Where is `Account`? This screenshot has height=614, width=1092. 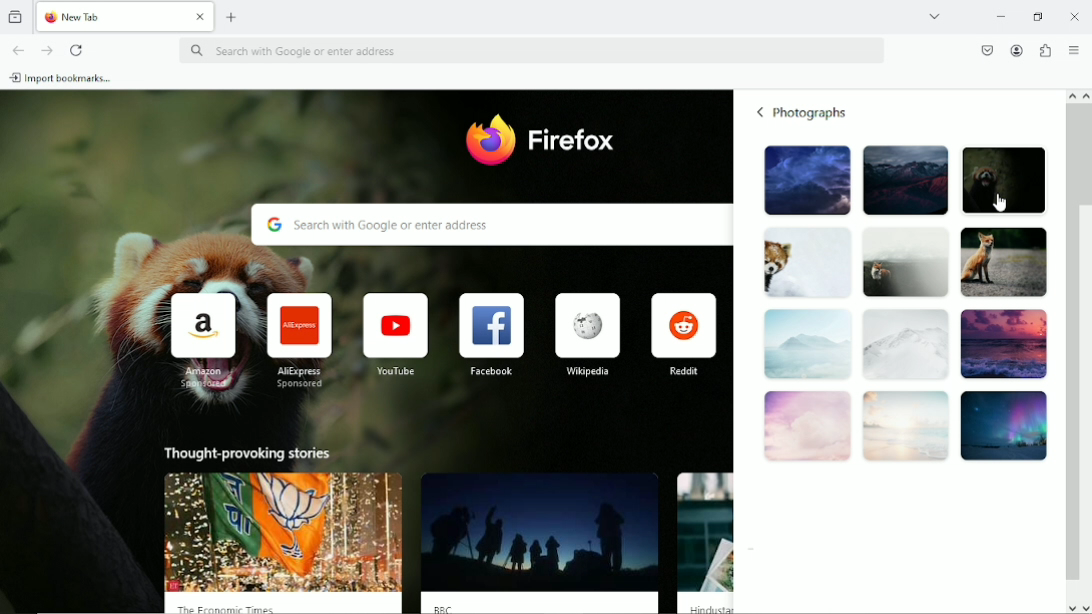
Account is located at coordinates (1017, 49).